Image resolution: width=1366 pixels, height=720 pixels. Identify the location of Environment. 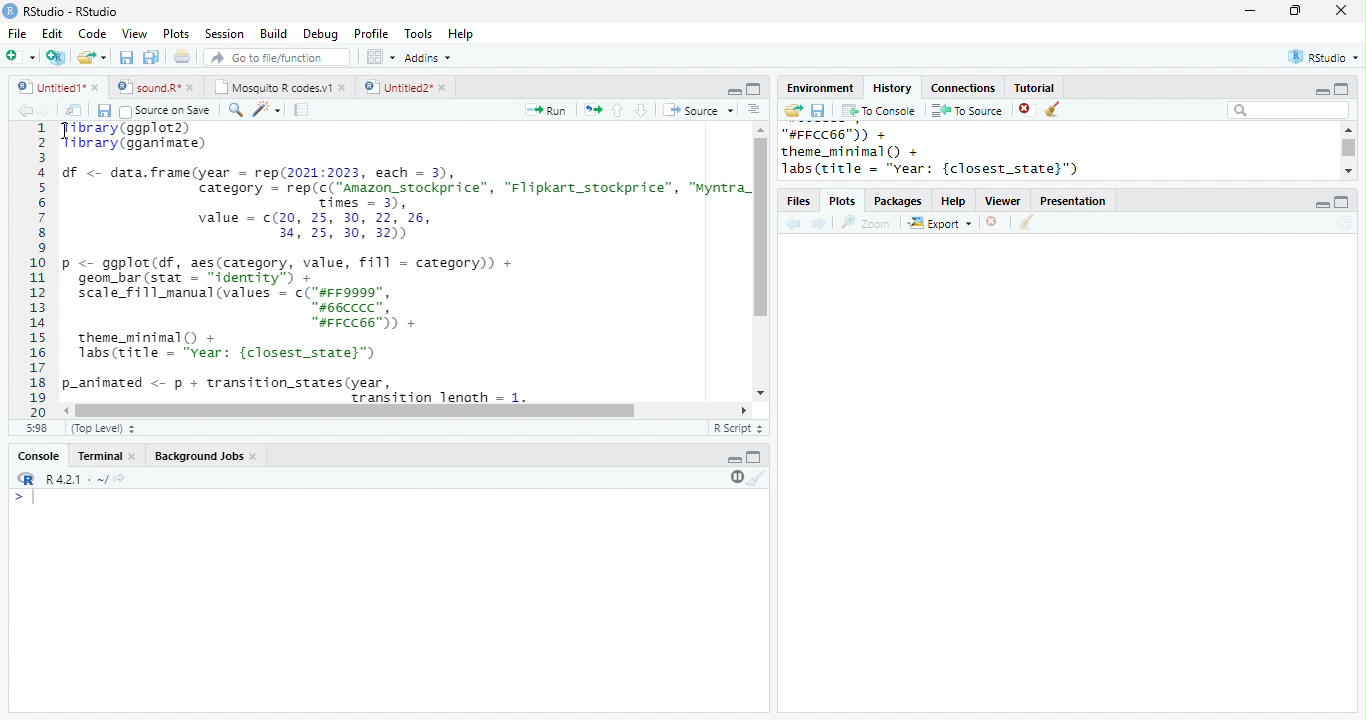
(822, 89).